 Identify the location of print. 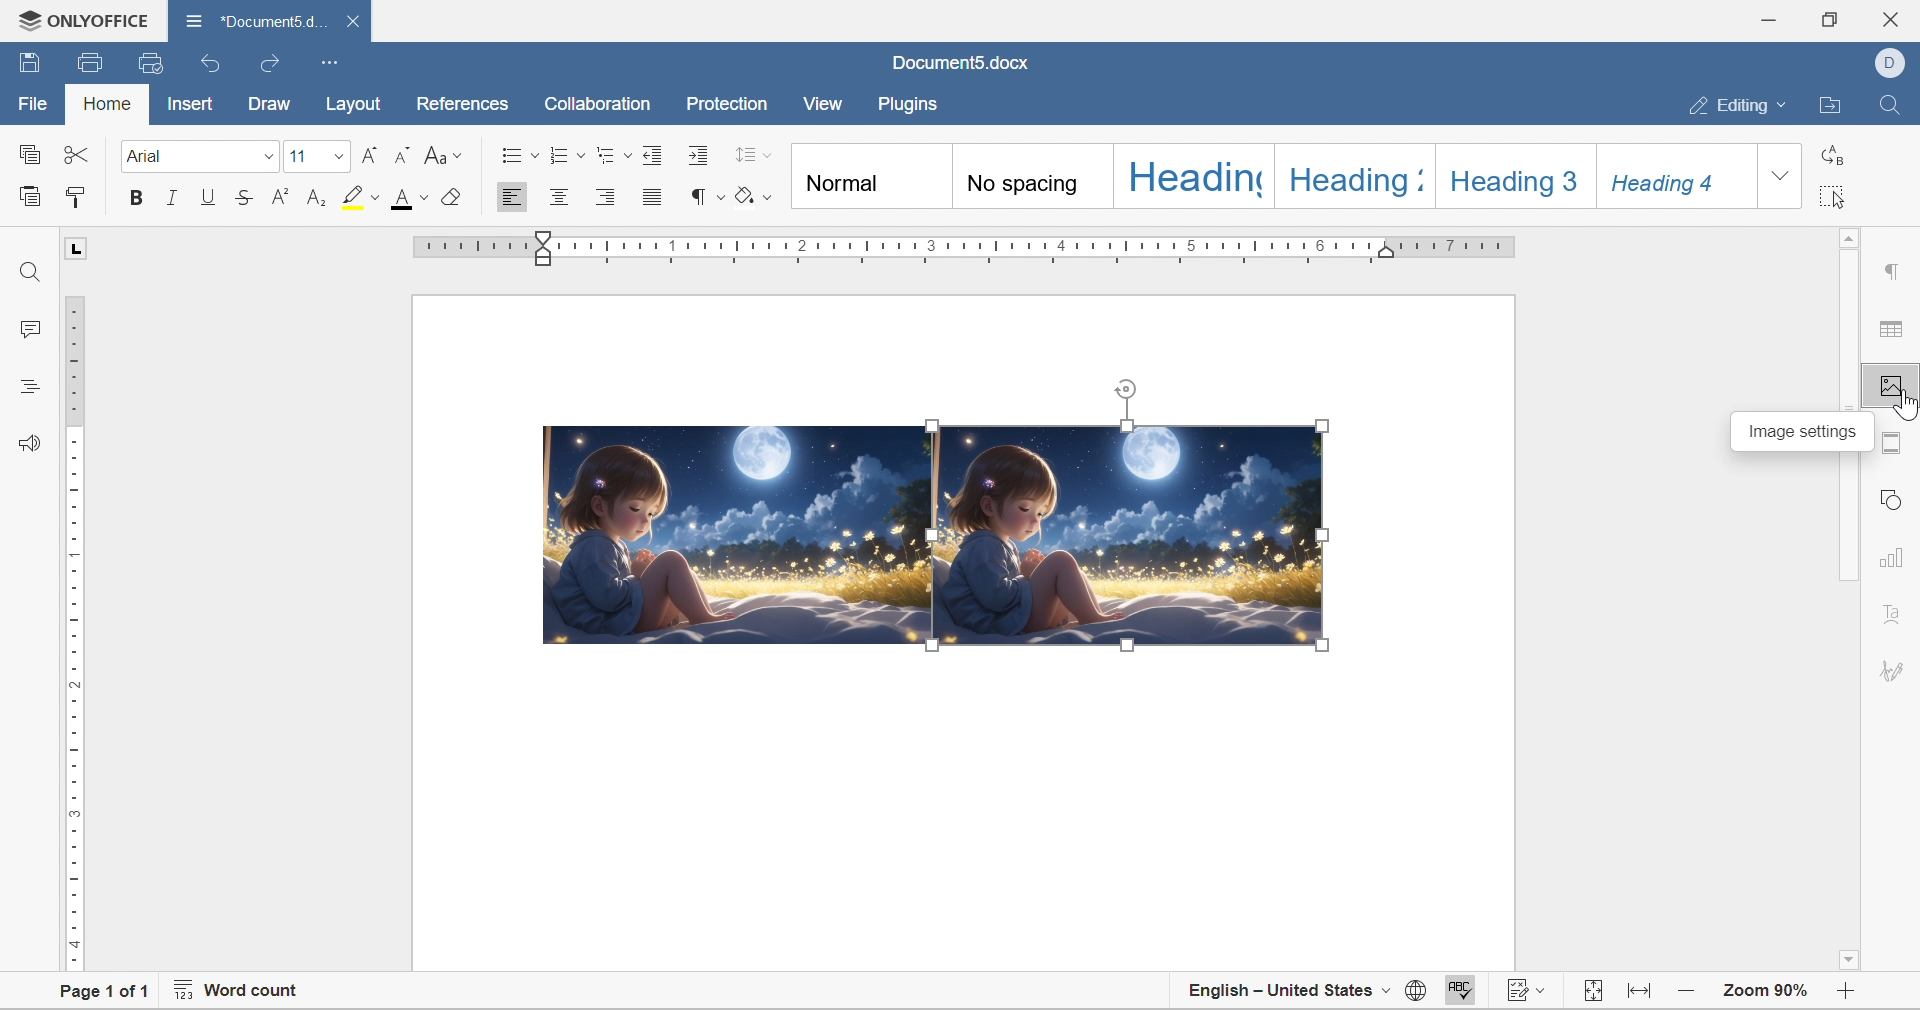
(87, 66).